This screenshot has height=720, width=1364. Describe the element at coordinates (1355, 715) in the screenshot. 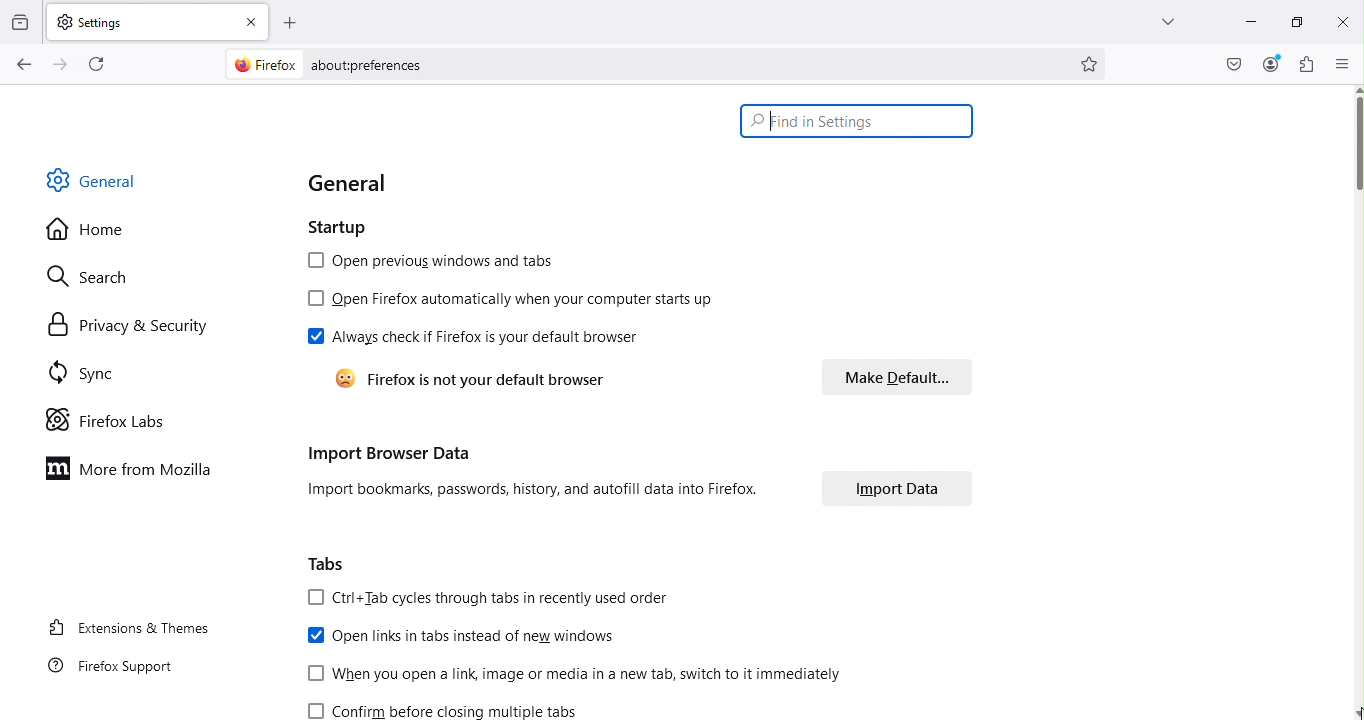

I see `cursor` at that location.